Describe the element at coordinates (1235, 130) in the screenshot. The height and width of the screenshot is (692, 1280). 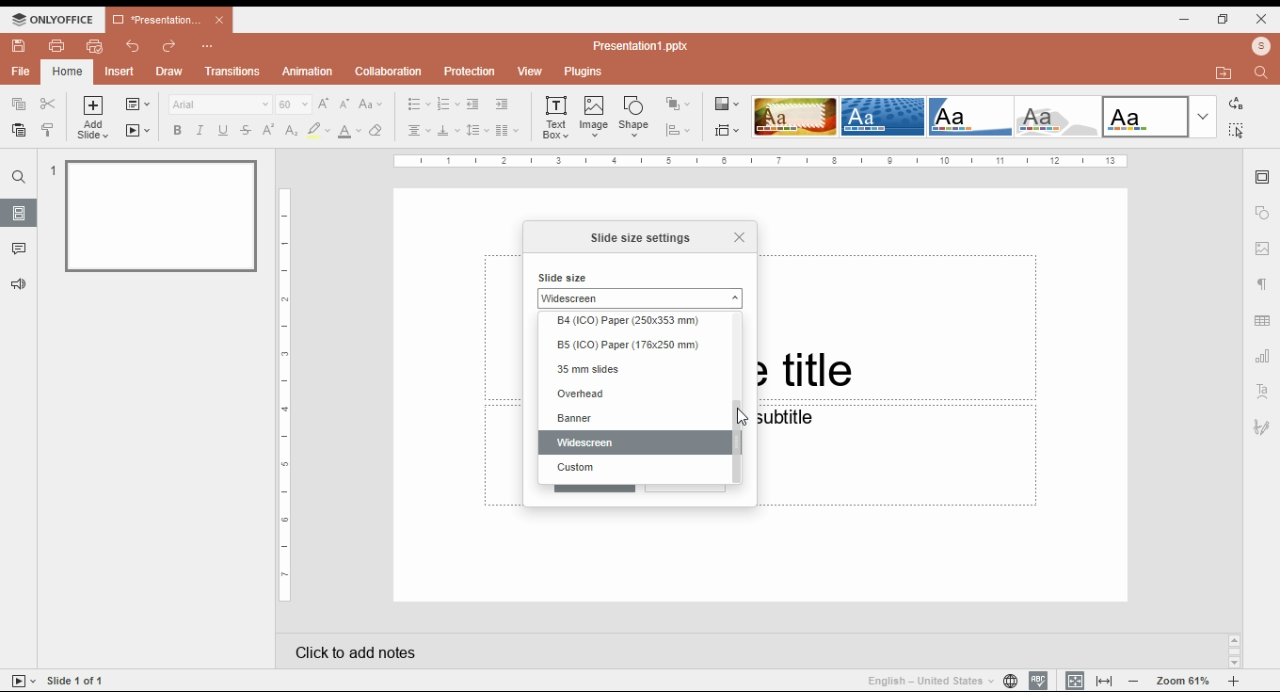
I see `find` at that location.